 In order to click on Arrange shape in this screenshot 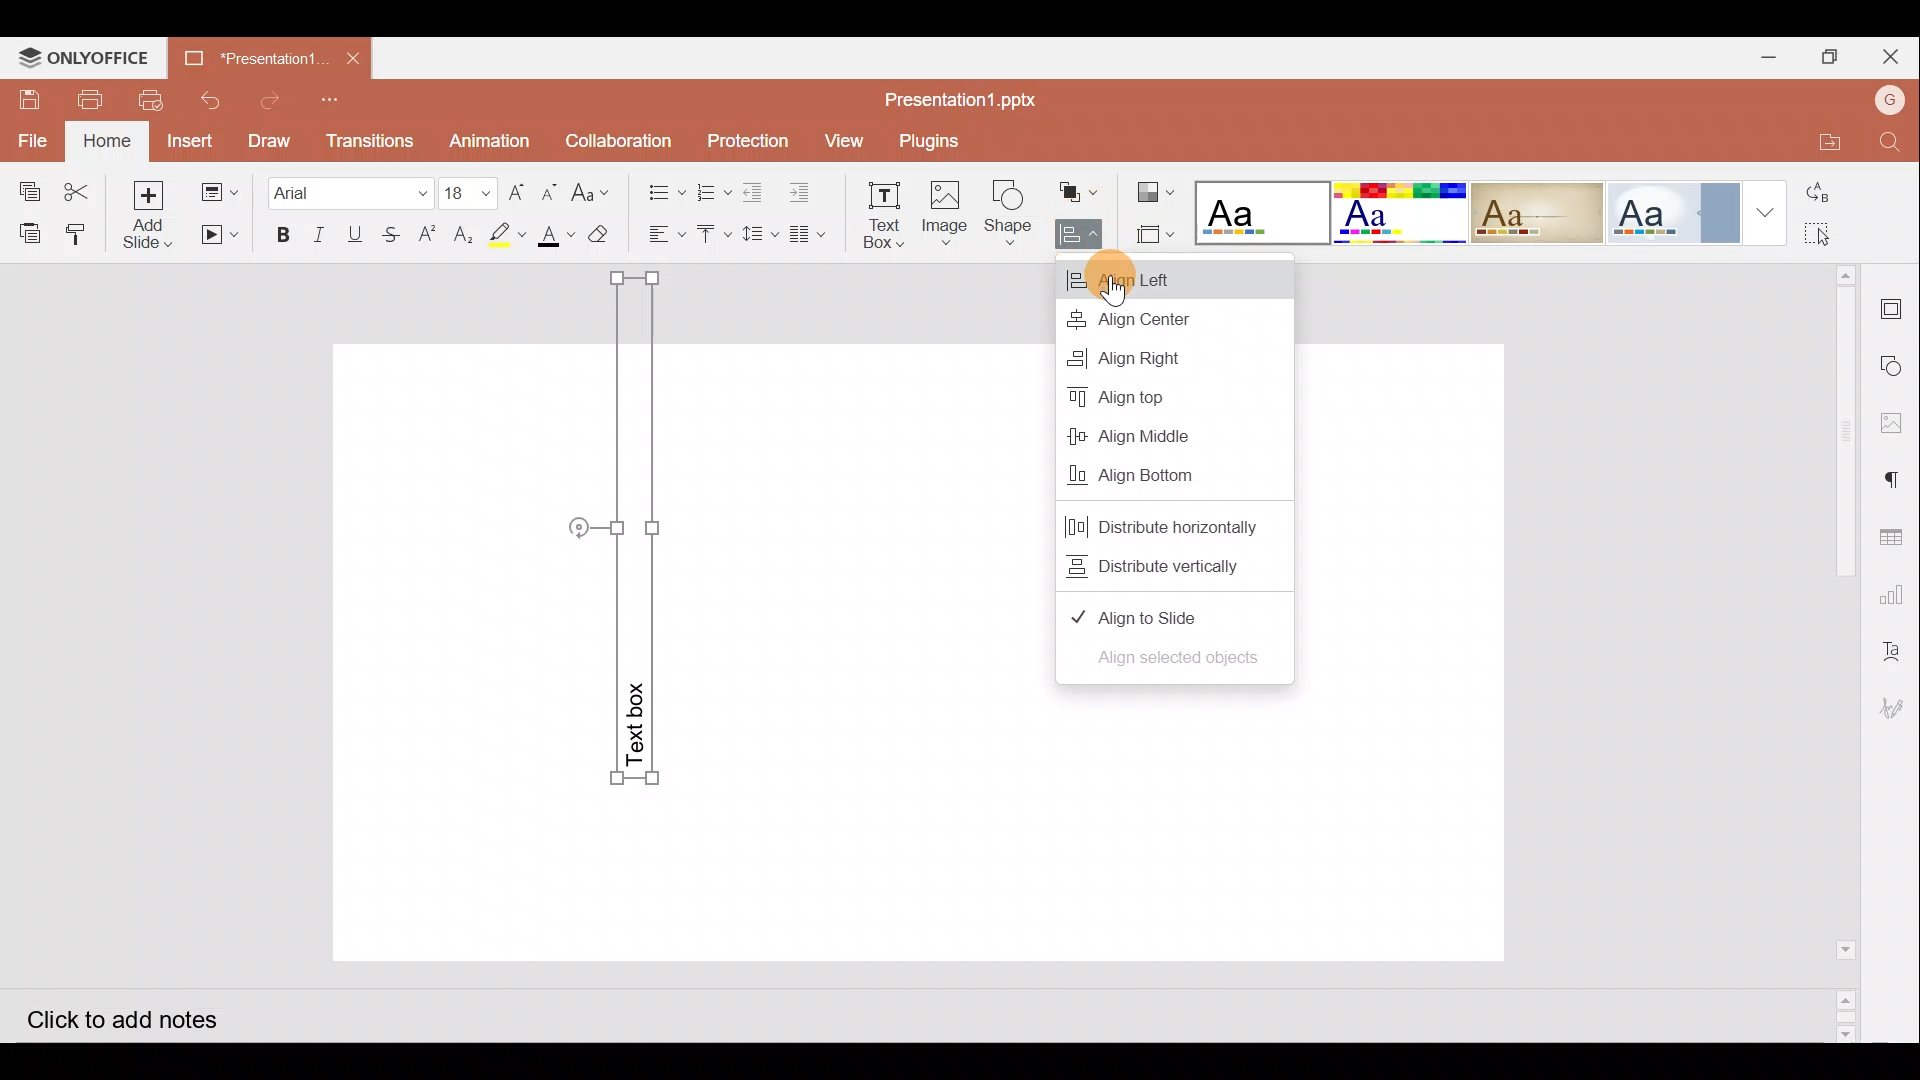, I will do `click(1081, 192)`.